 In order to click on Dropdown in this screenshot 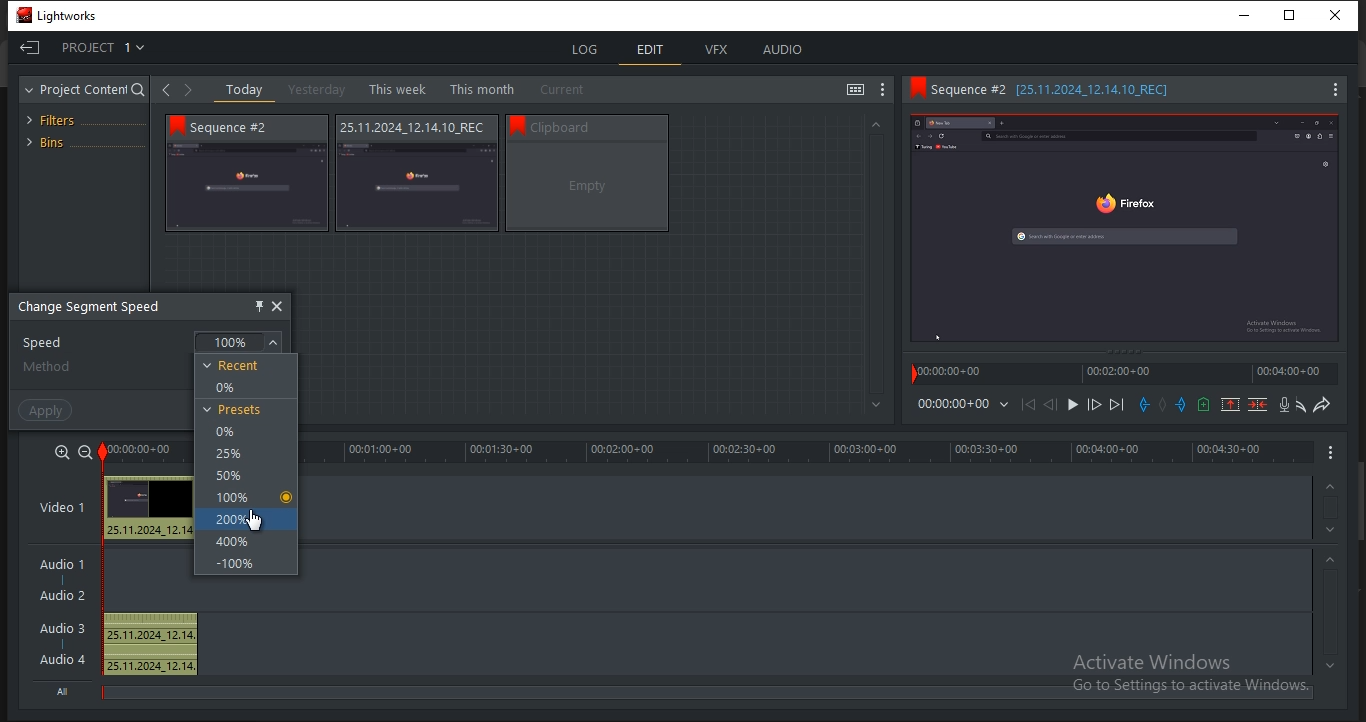, I will do `click(1001, 407)`.